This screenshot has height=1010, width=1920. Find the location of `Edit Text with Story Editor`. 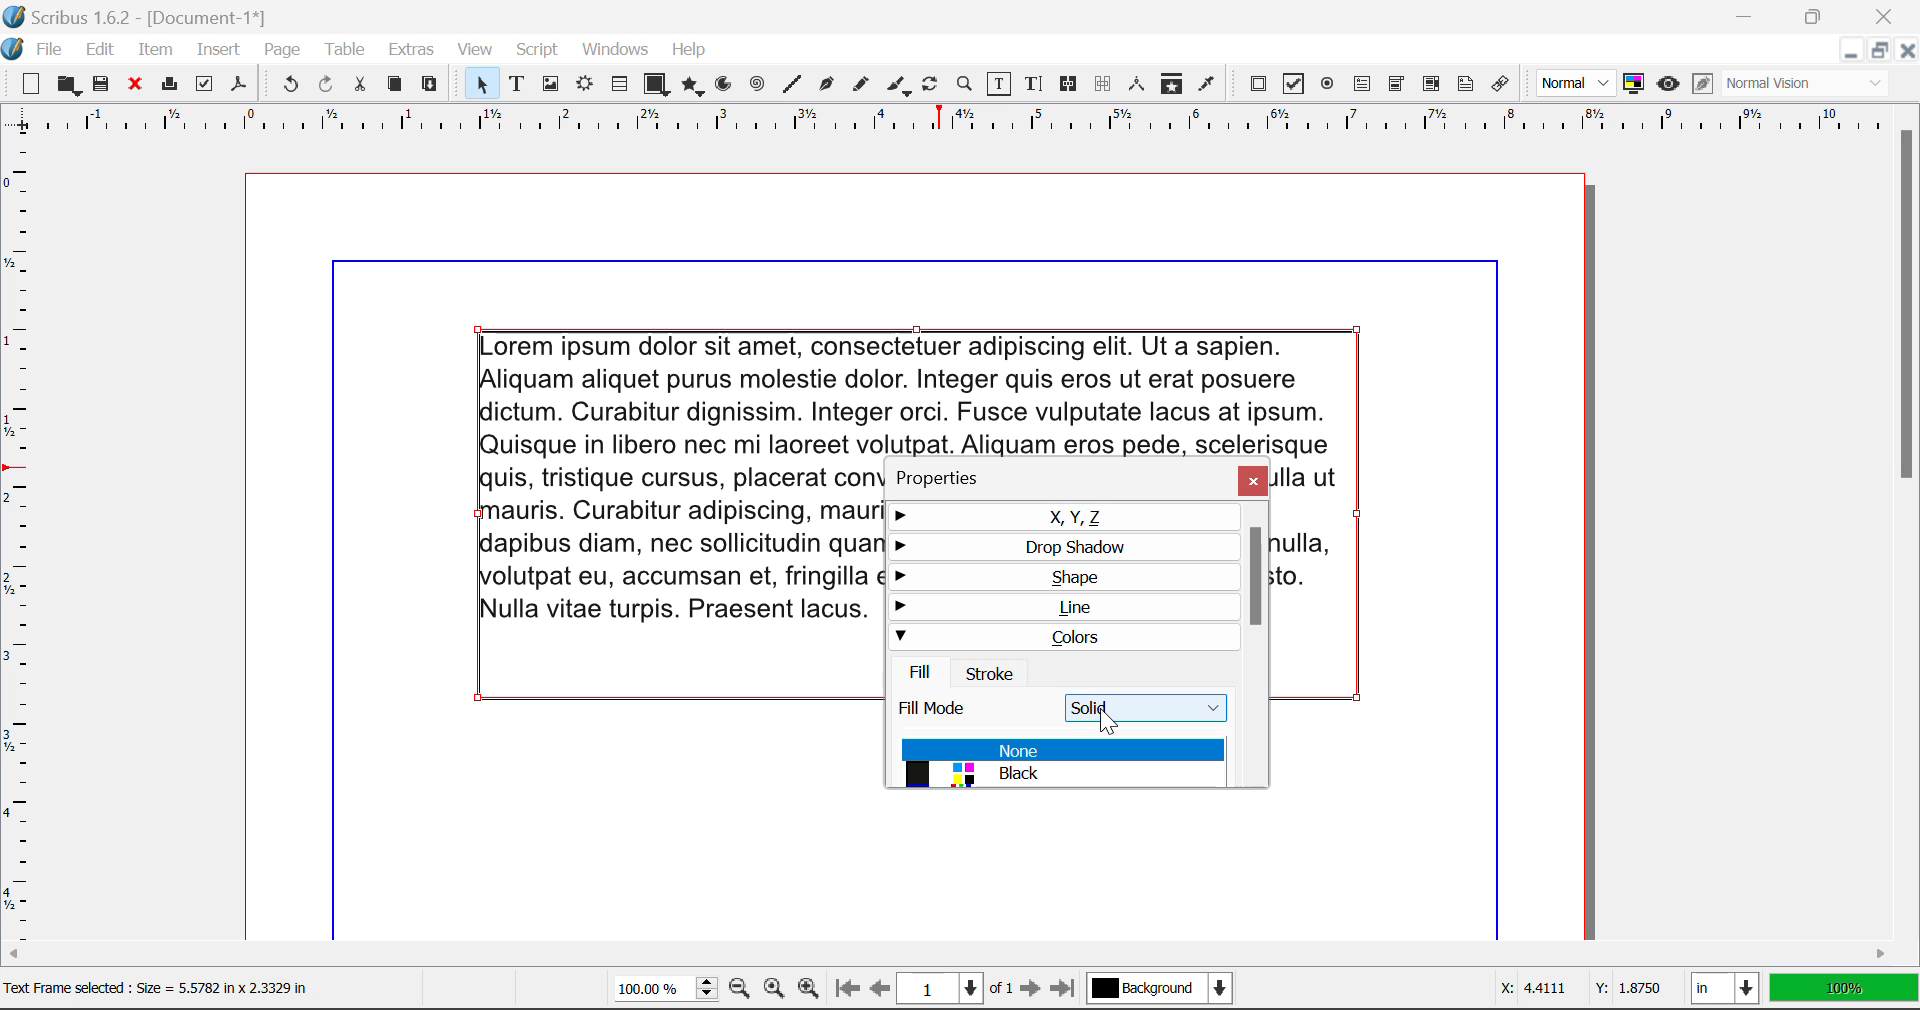

Edit Text with Story Editor is located at coordinates (1037, 84).